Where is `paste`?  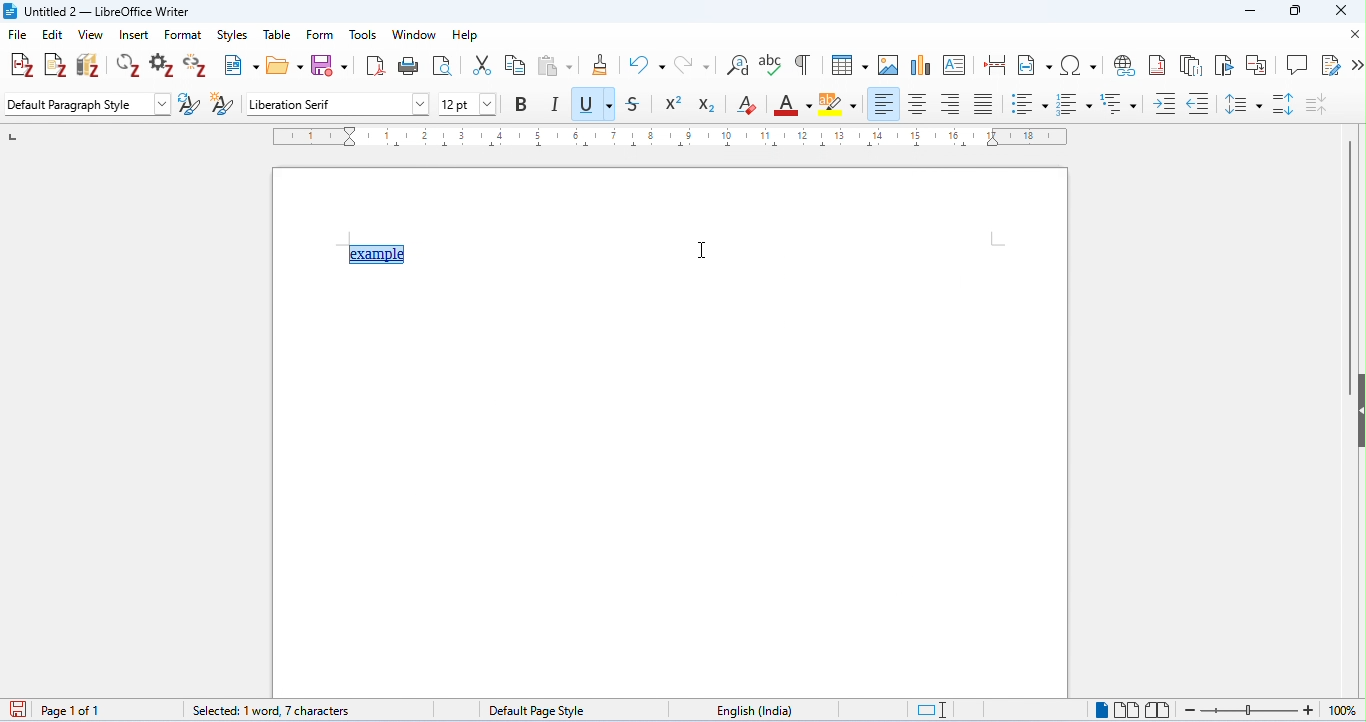
paste is located at coordinates (555, 64).